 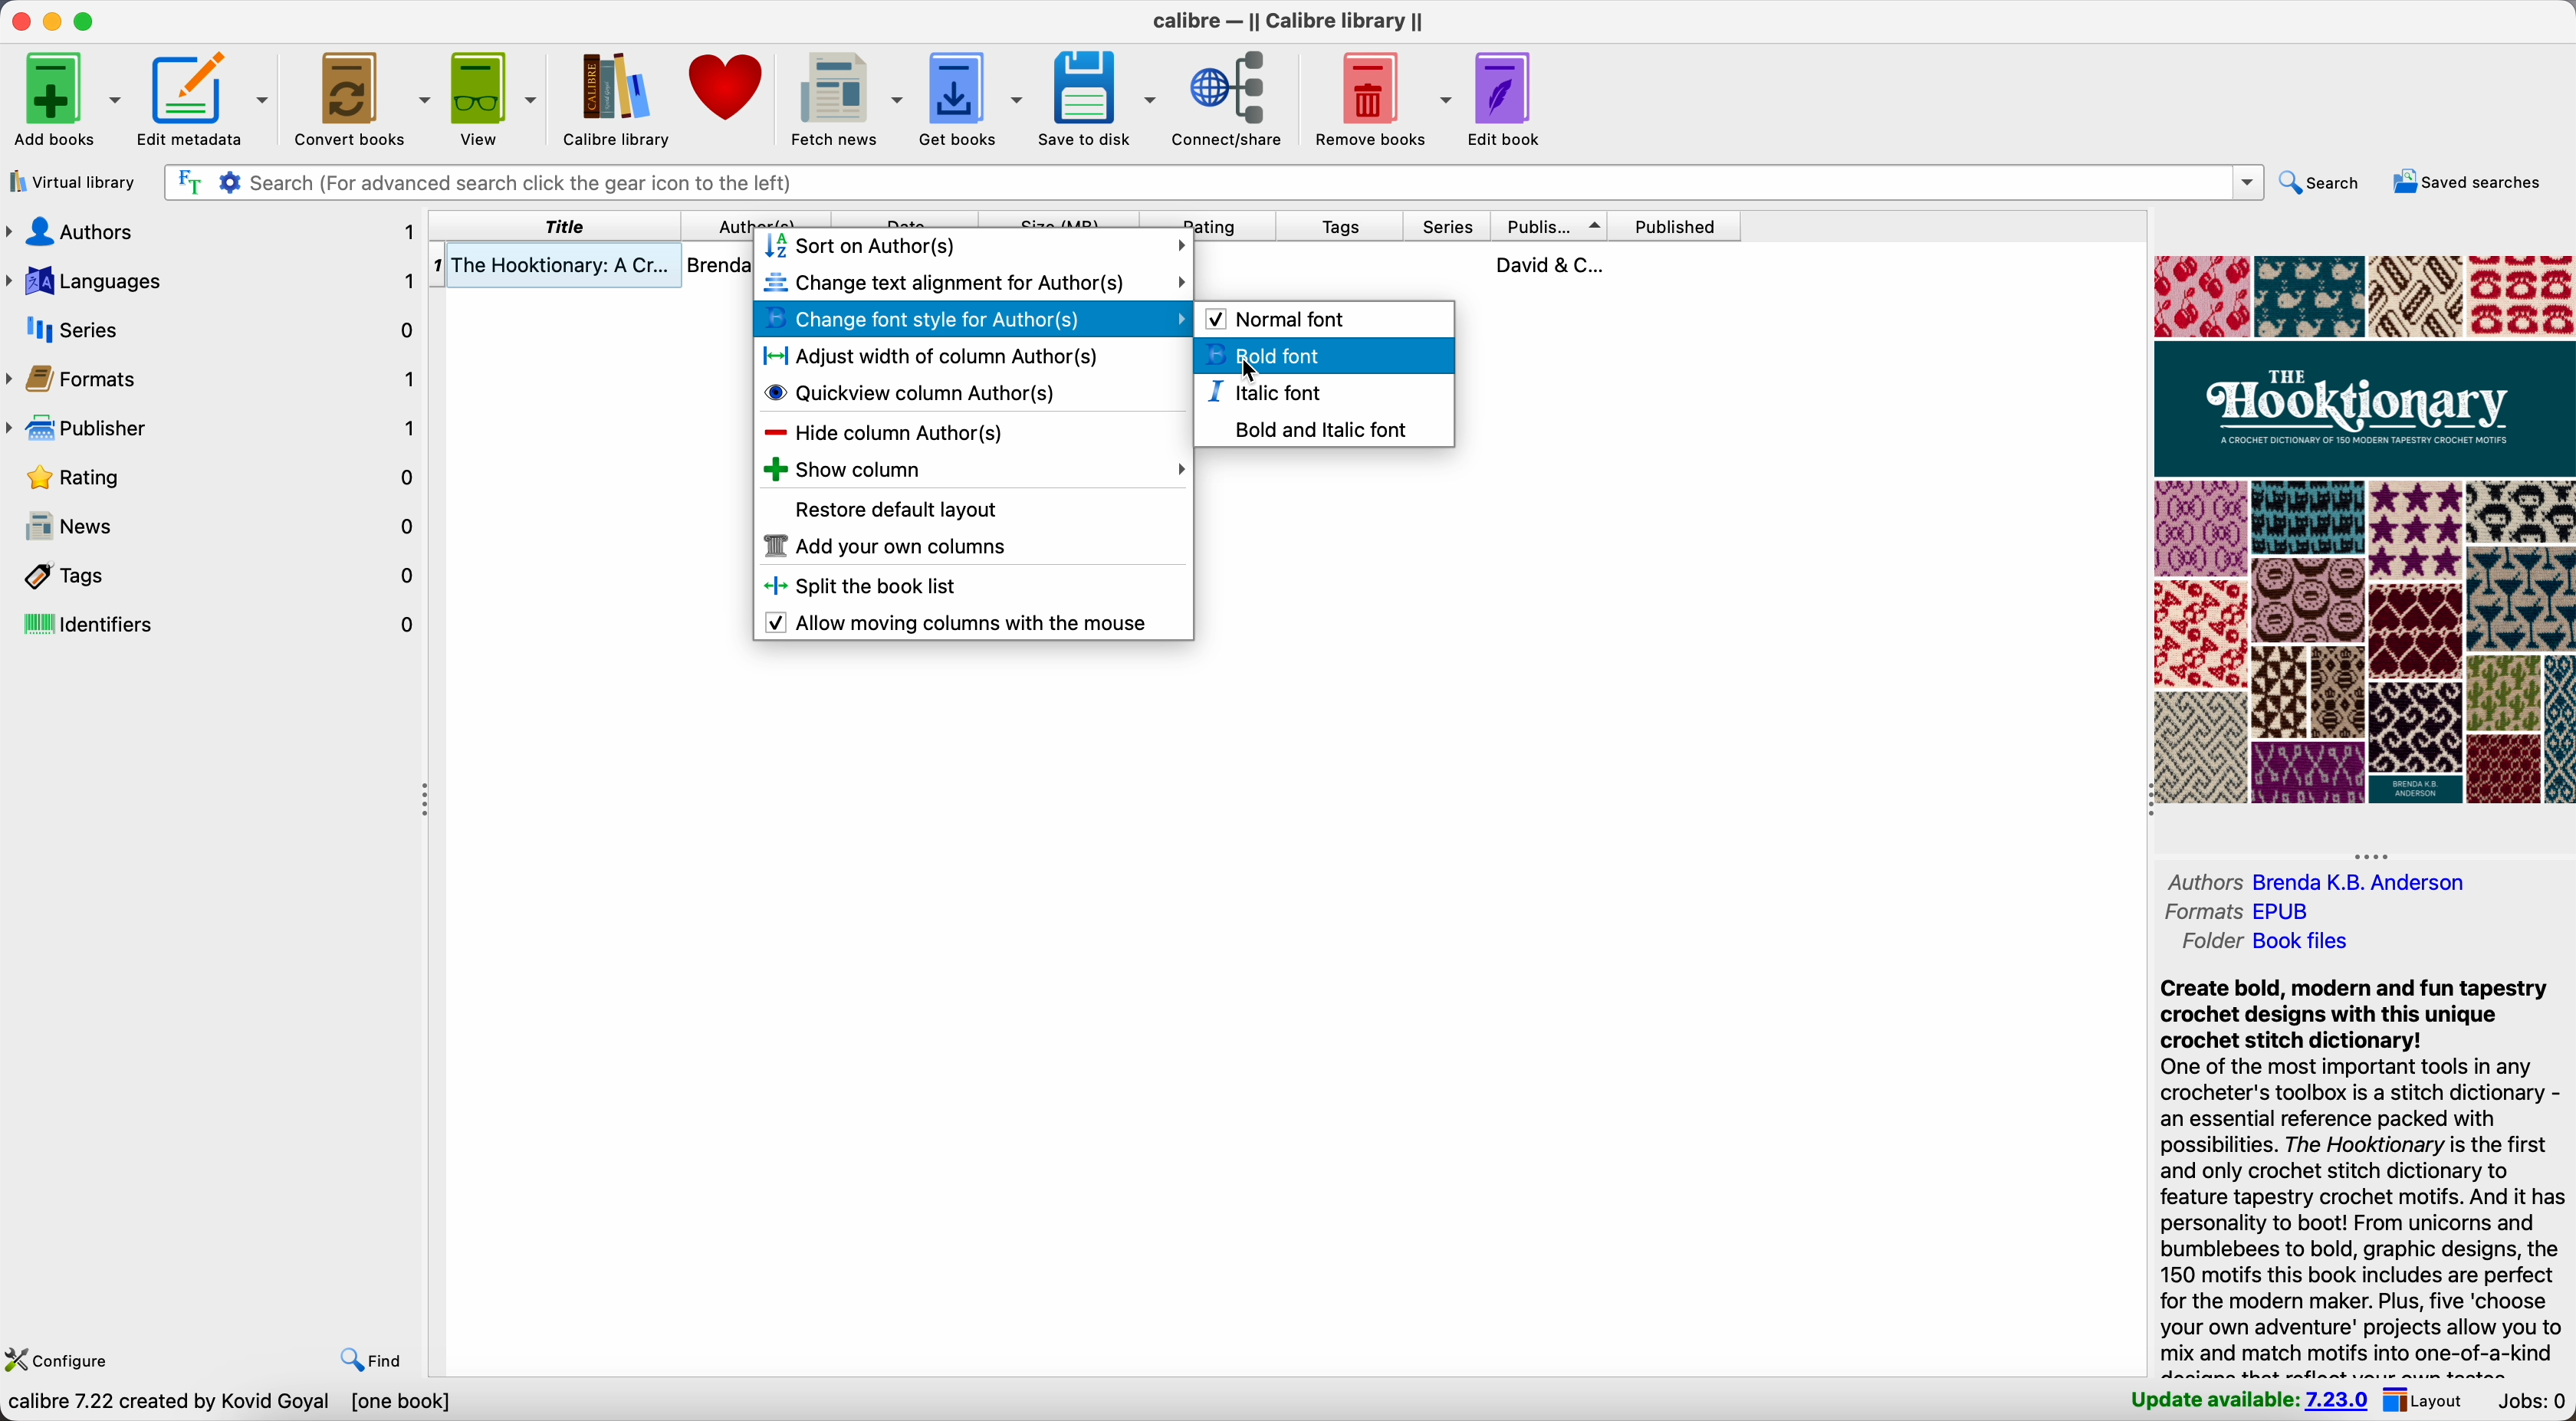 What do you see at coordinates (1058, 219) in the screenshot?
I see `size` at bounding box center [1058, 219].